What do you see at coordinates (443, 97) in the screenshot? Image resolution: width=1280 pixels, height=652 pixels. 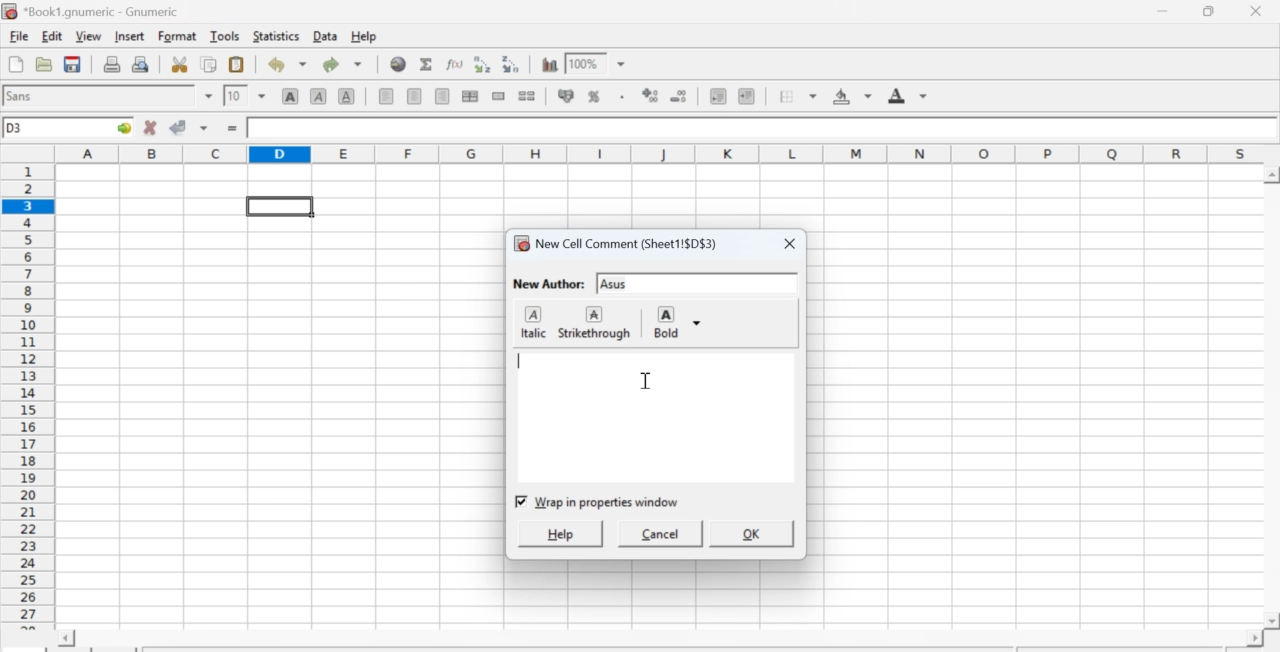 I see `Align Right` at bounding box center [443, 97].